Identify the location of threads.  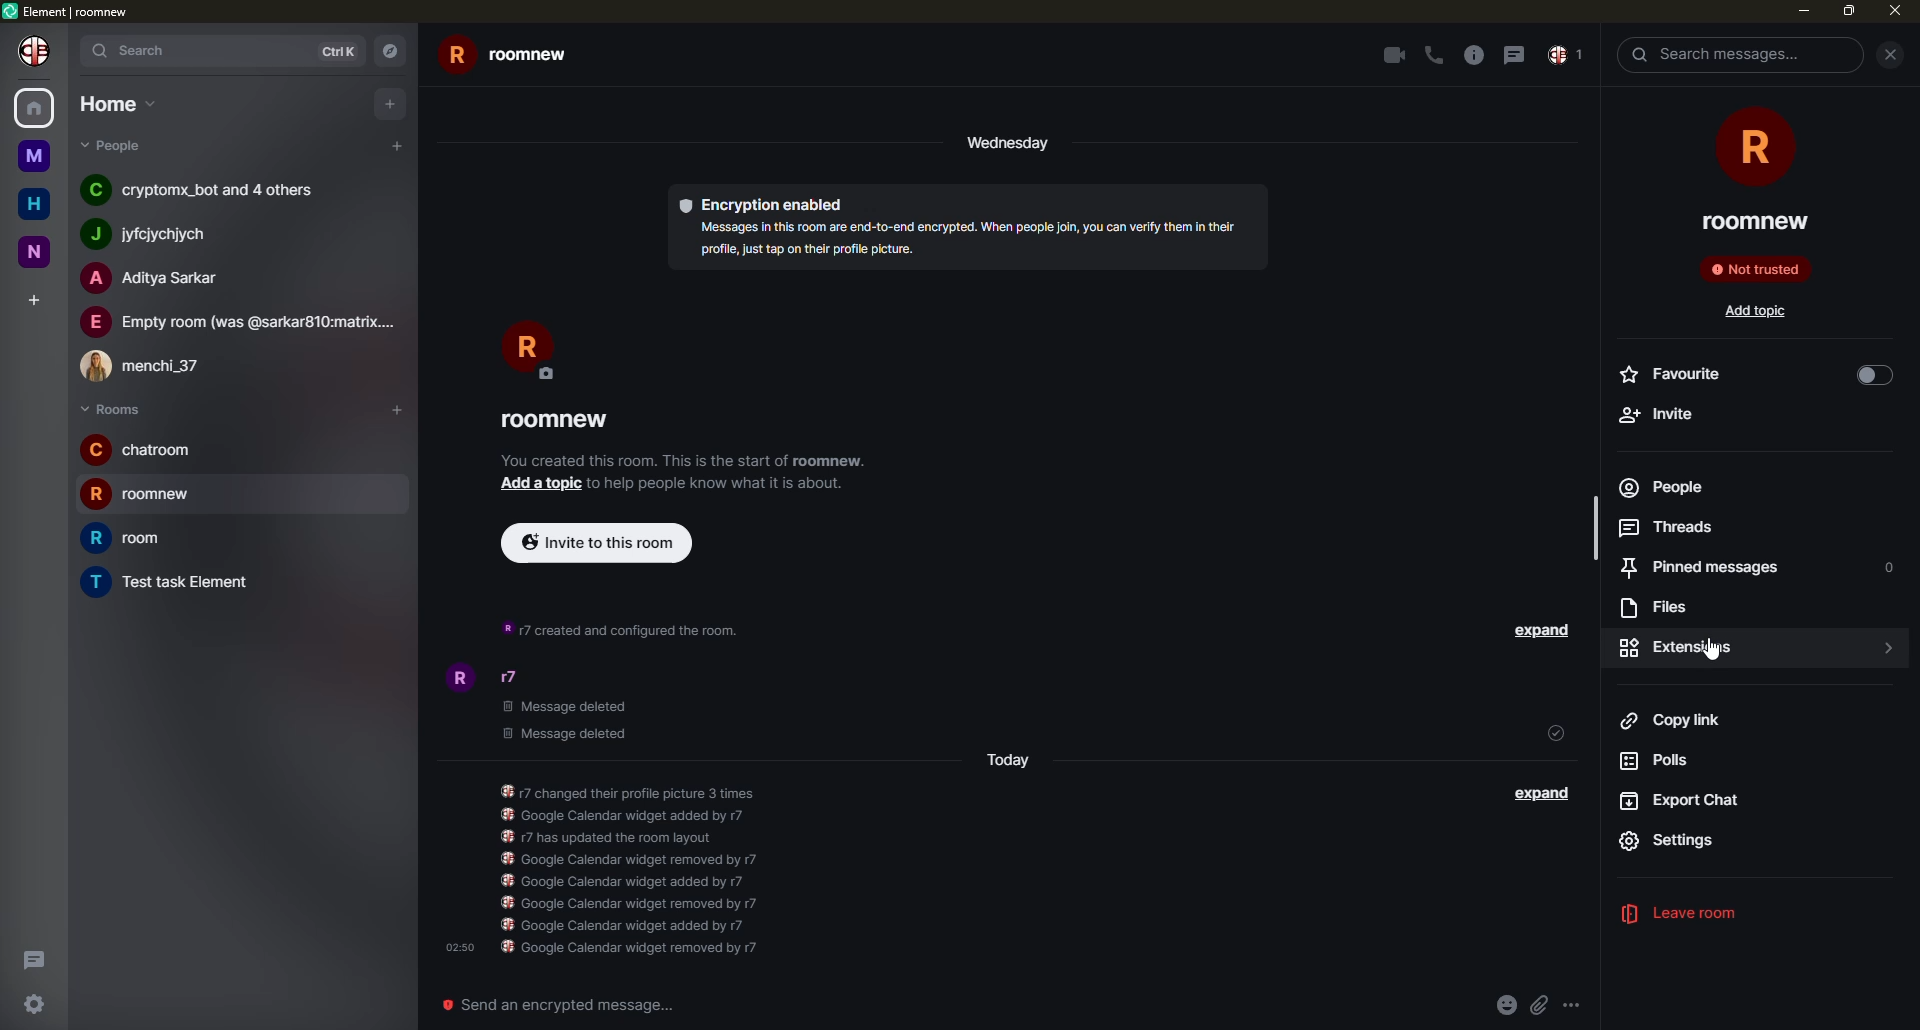
(32, 956).